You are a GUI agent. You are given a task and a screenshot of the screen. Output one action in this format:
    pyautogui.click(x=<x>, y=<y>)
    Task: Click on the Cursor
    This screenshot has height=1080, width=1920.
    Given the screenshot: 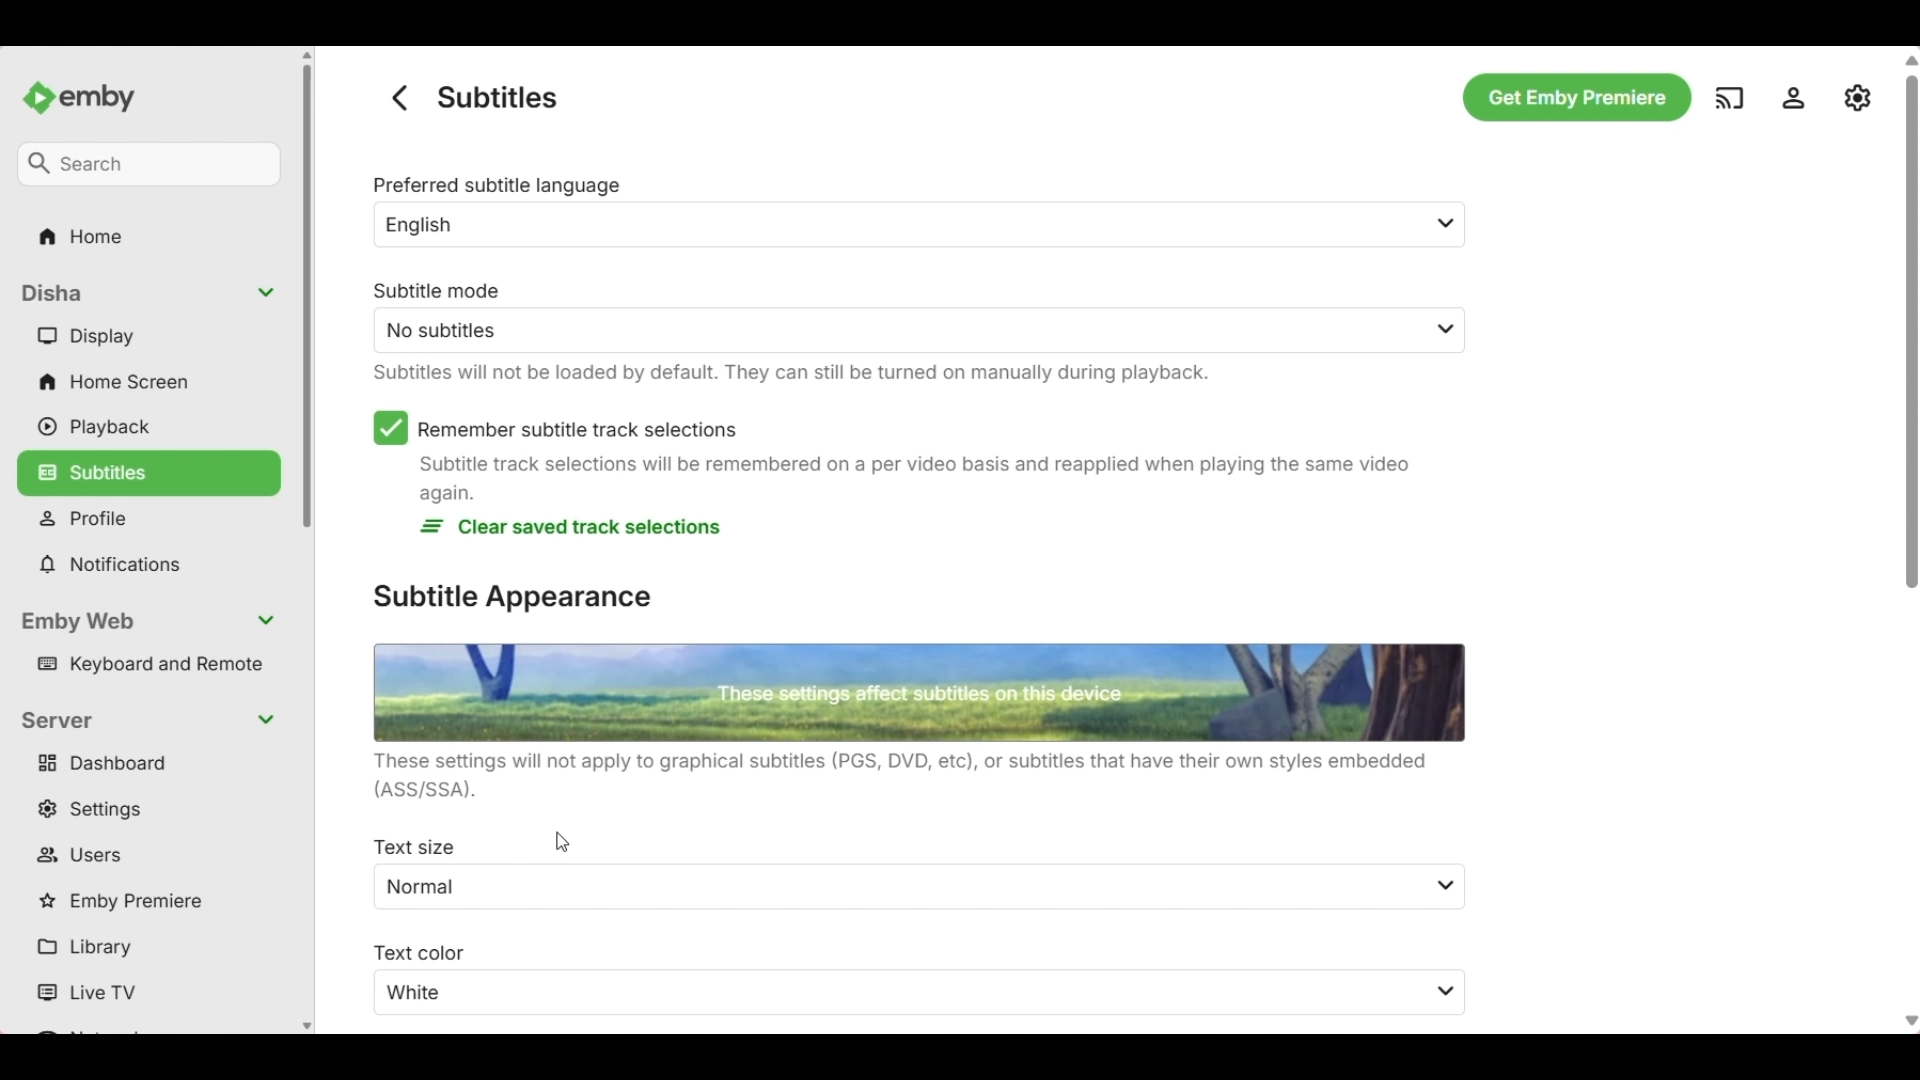 What is the action you would take?
    pyautogui.click(x=562, y=842)
    